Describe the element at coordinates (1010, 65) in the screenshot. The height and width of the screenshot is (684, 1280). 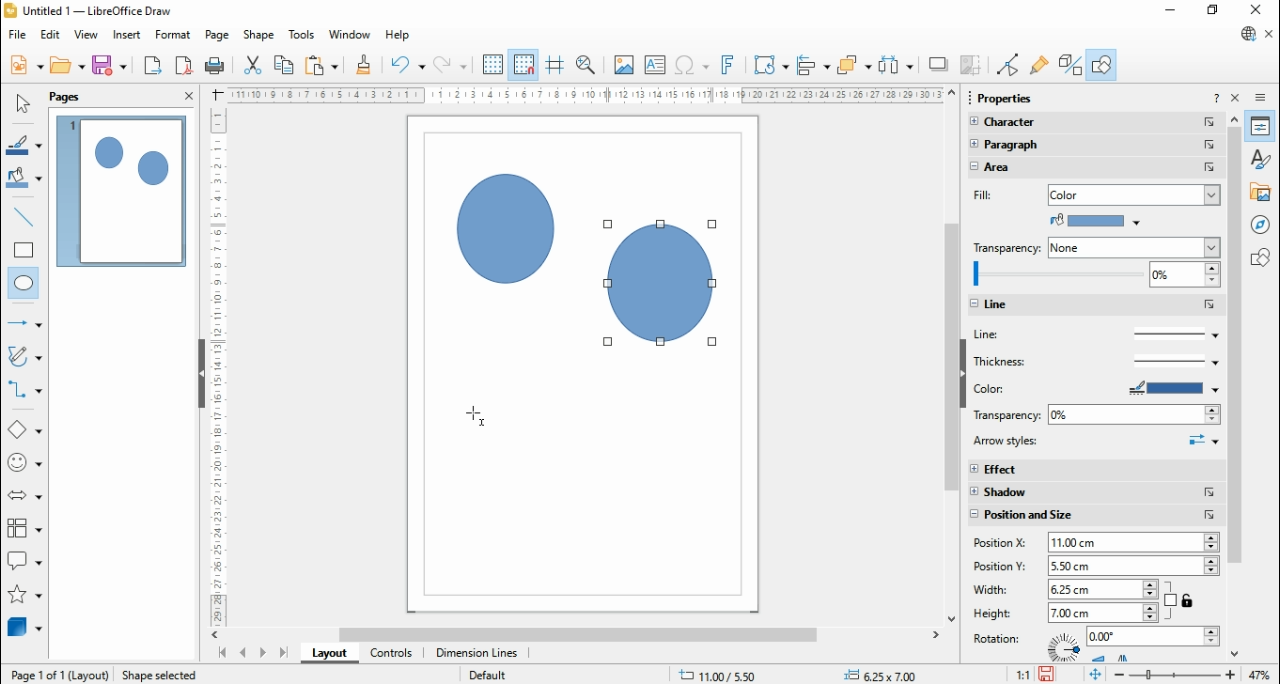
I see `toggle point edit mode` at that location.